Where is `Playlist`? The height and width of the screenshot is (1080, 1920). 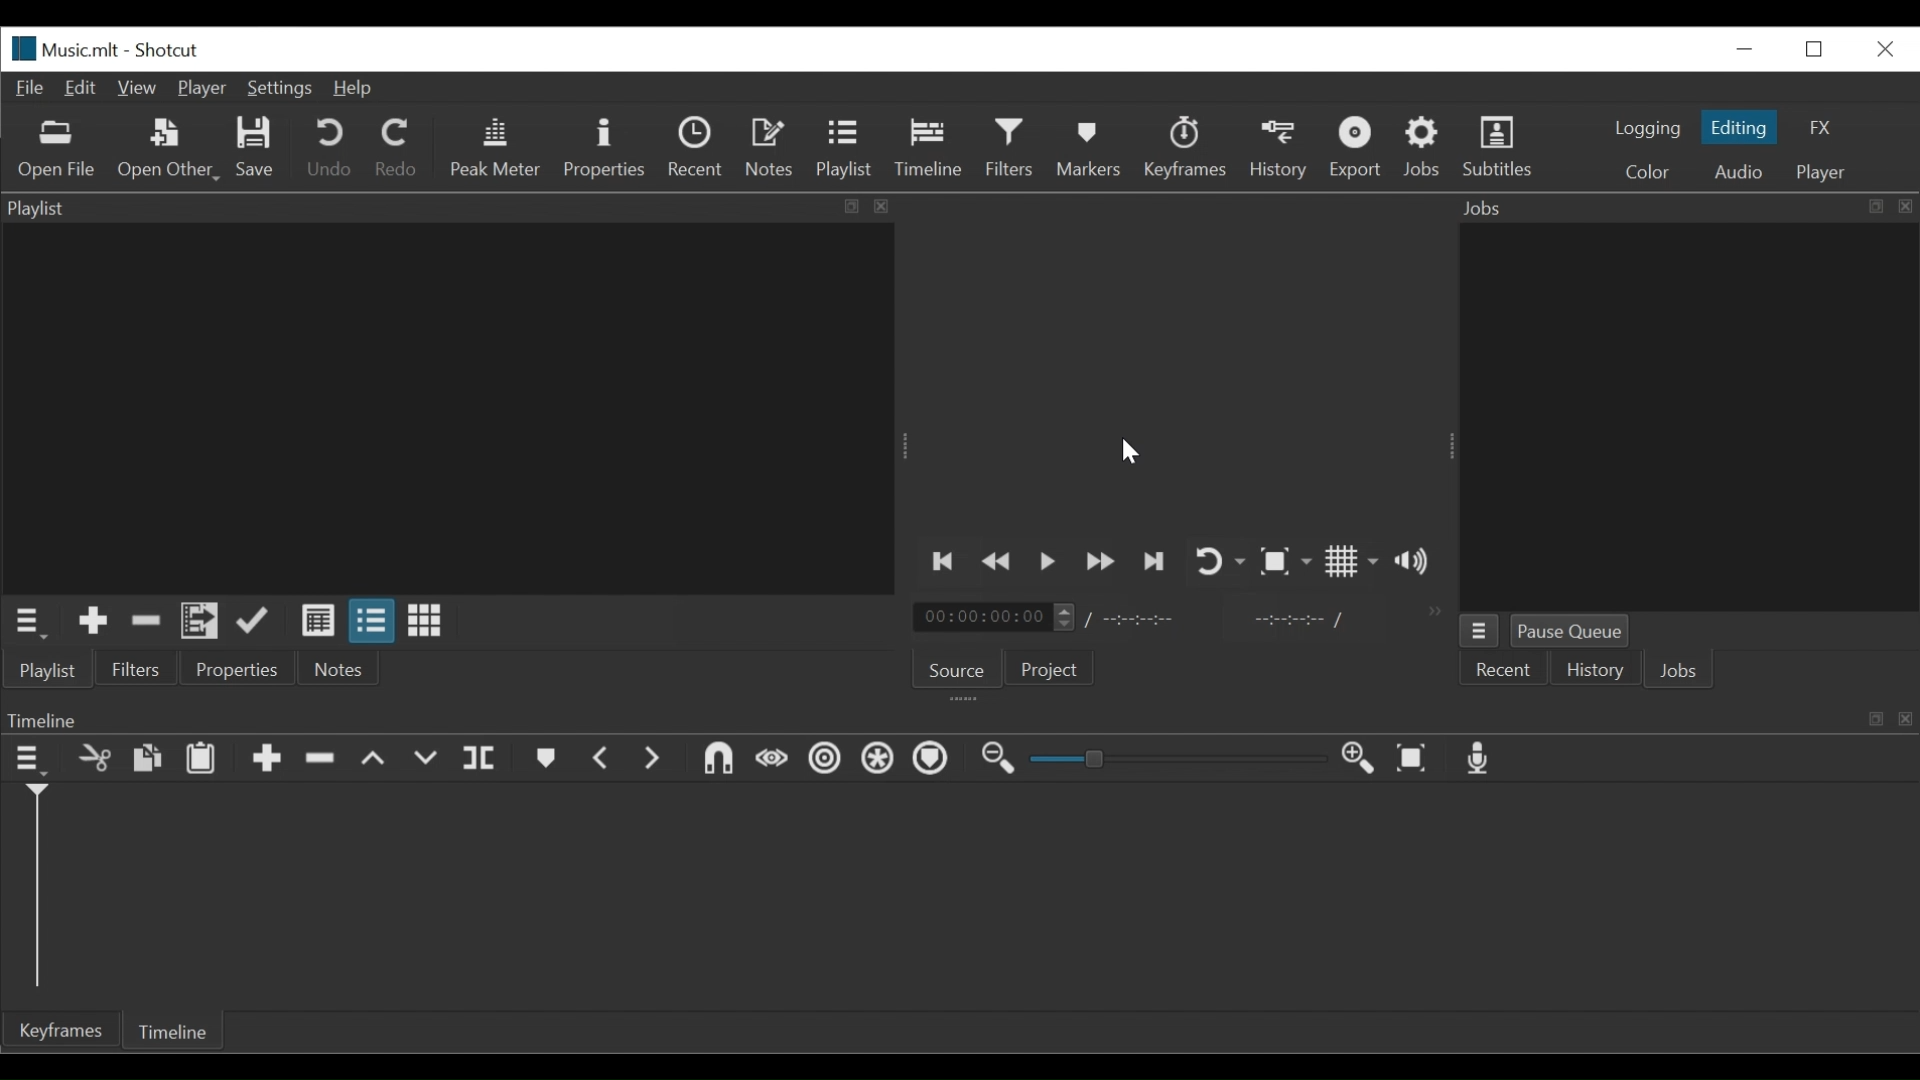 Playlist is located at coordinates (843, 150).